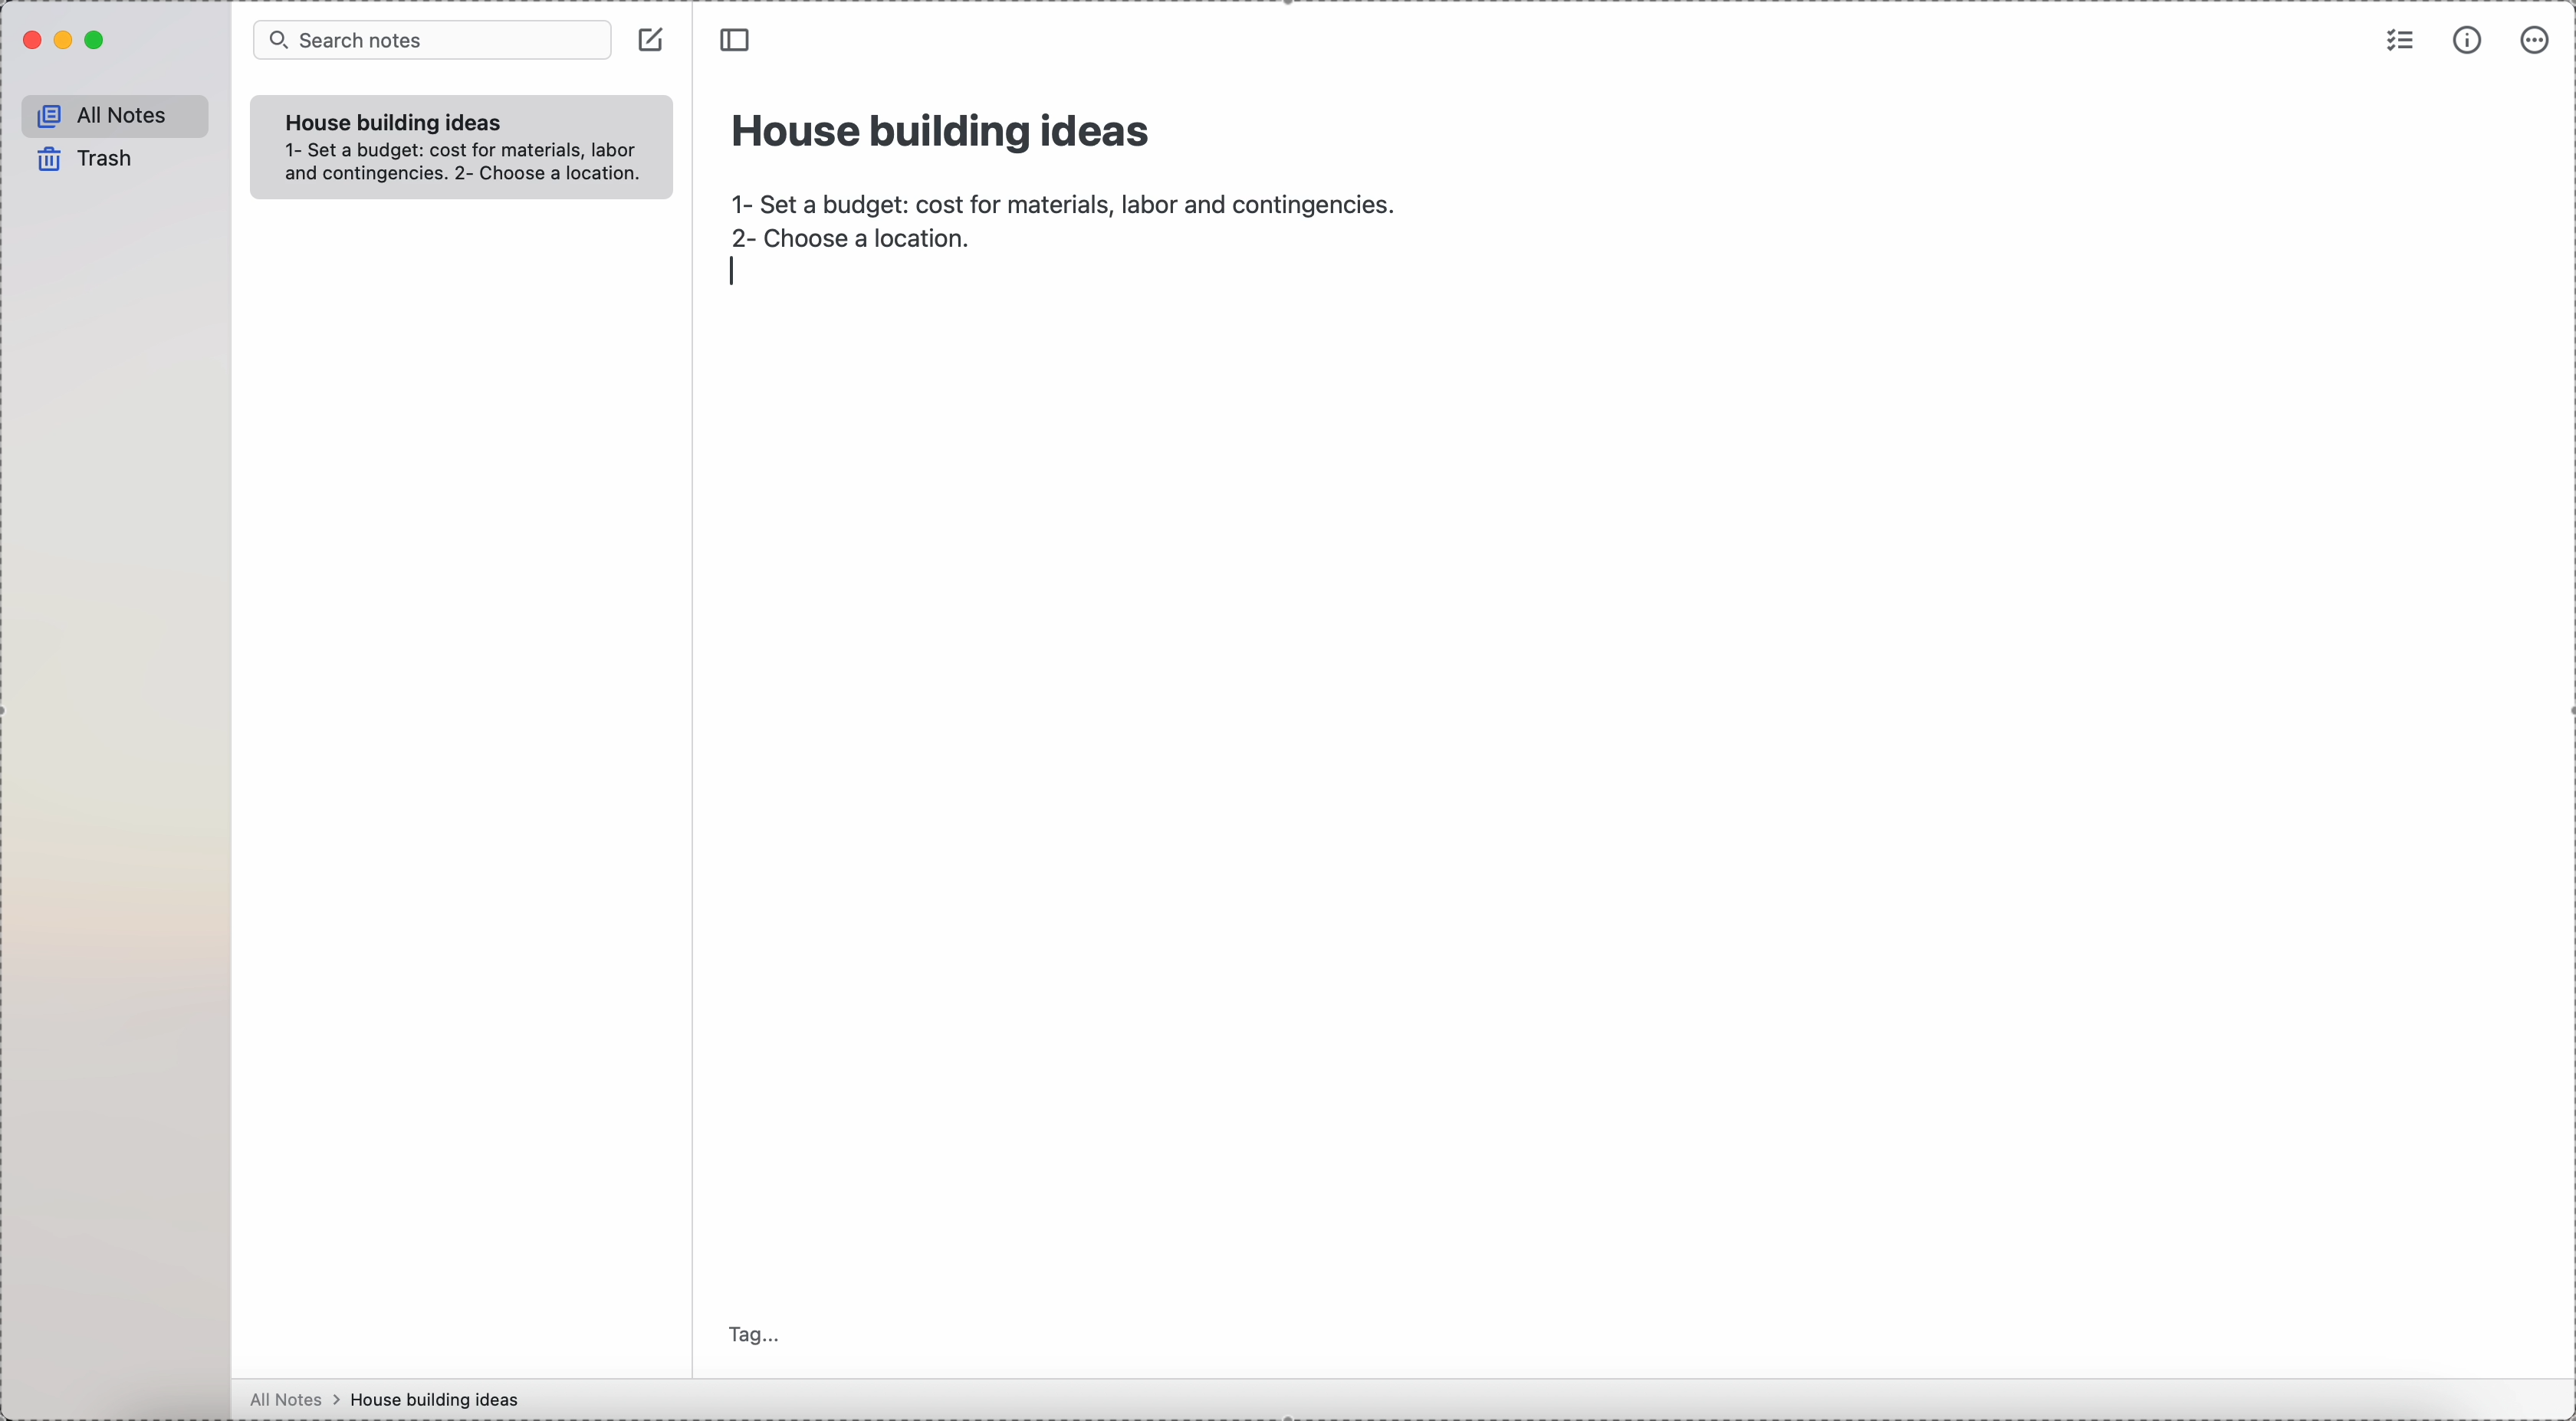 The width and height of the screenshot is (2576, 1421). Describe the element at coordinates (295, 1400) in the screenshot. I see `all notes` at that location.